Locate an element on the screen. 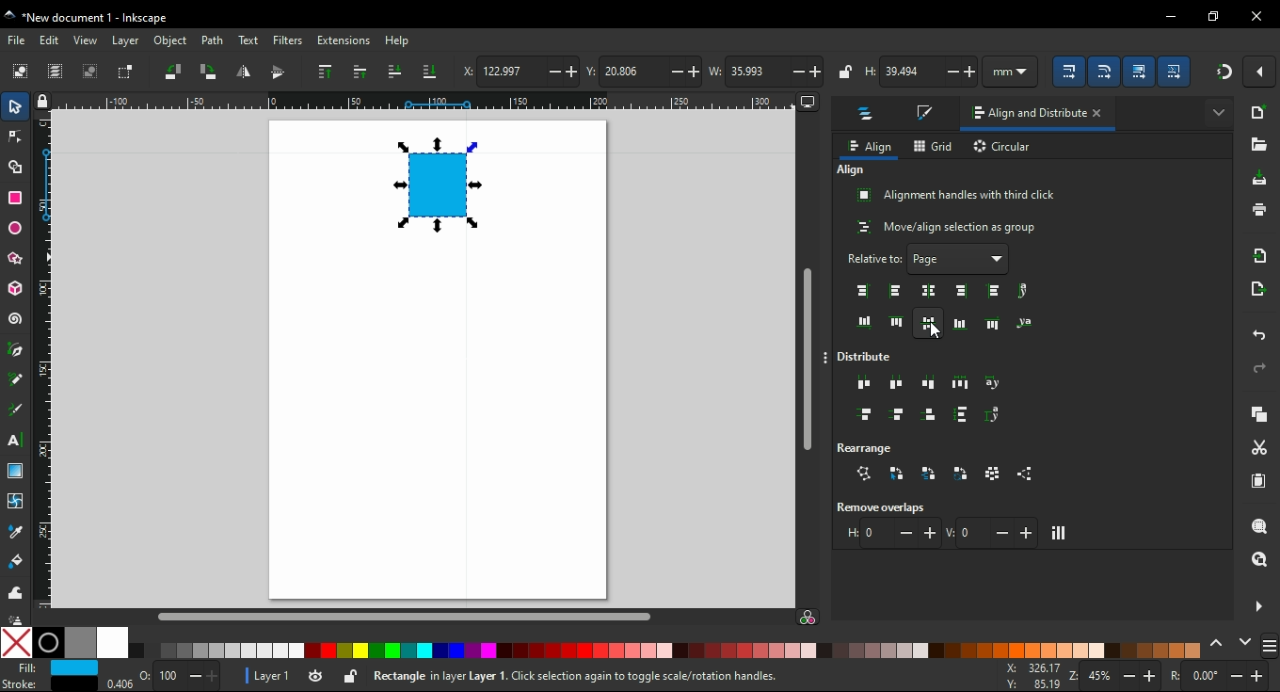  horizontal coordinate of selection is located at coordinates (519, 73).